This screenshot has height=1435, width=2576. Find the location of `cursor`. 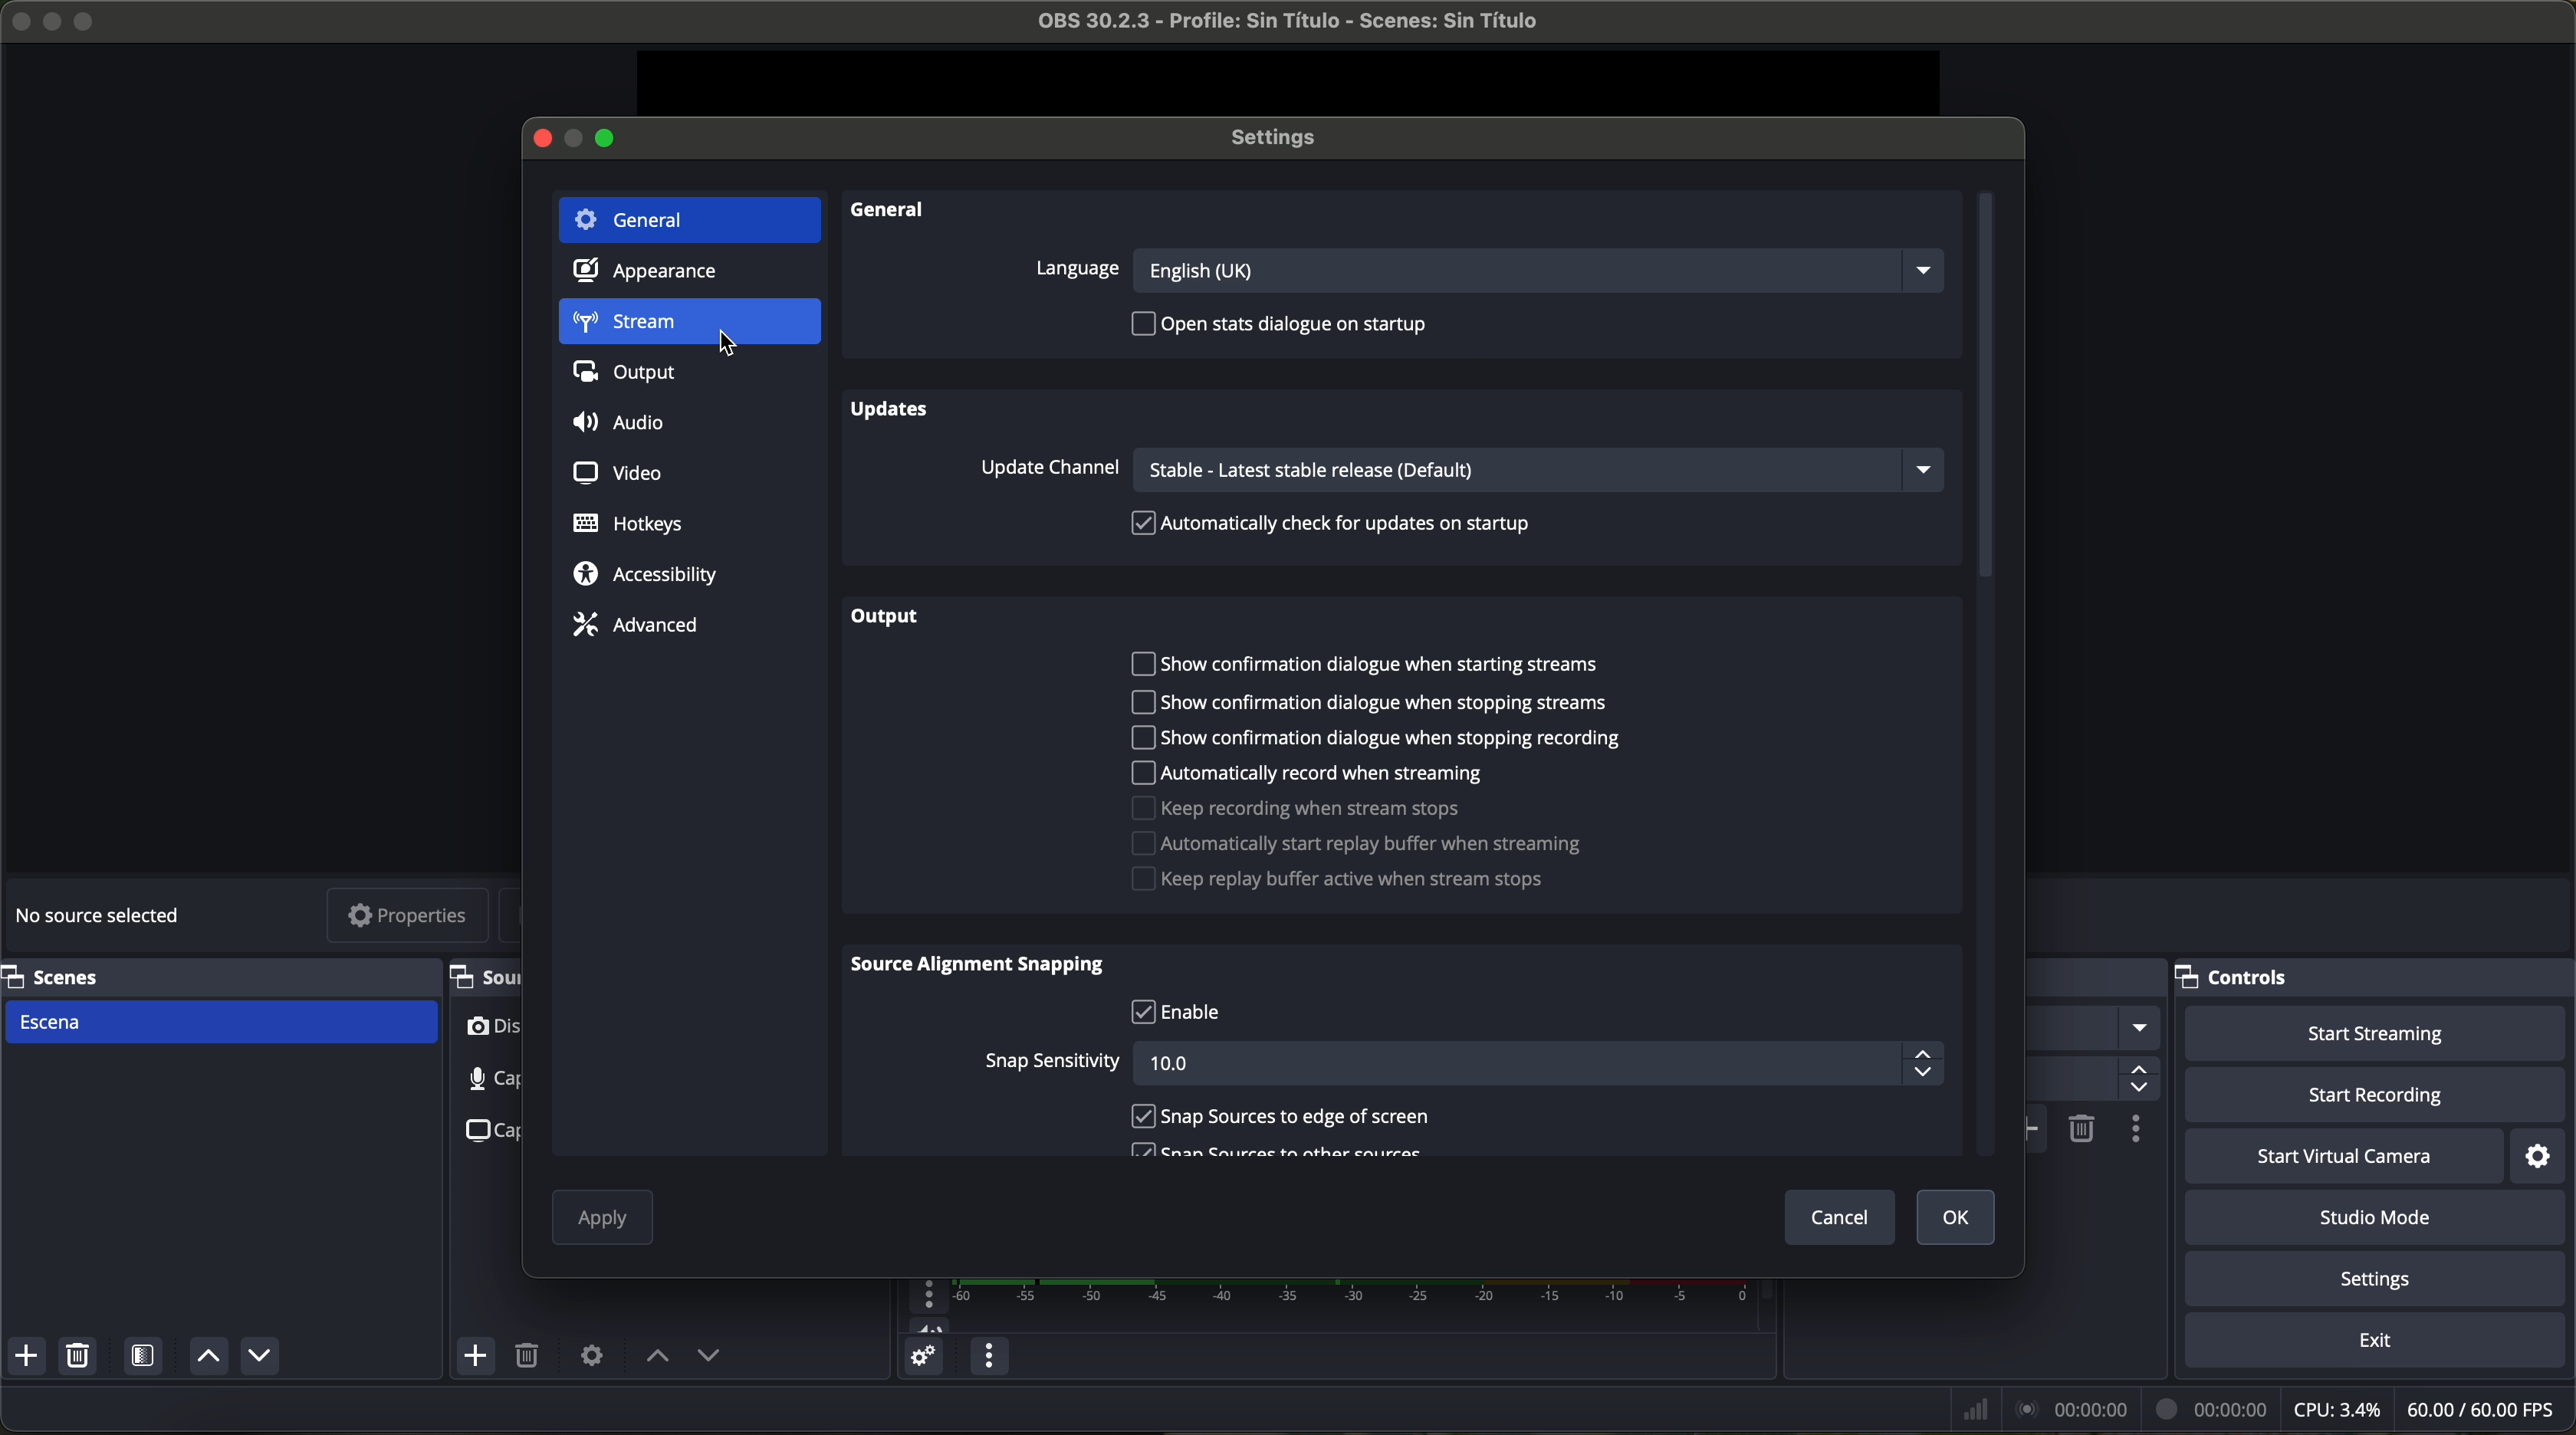

cursor is located at coordinates (737, 344).